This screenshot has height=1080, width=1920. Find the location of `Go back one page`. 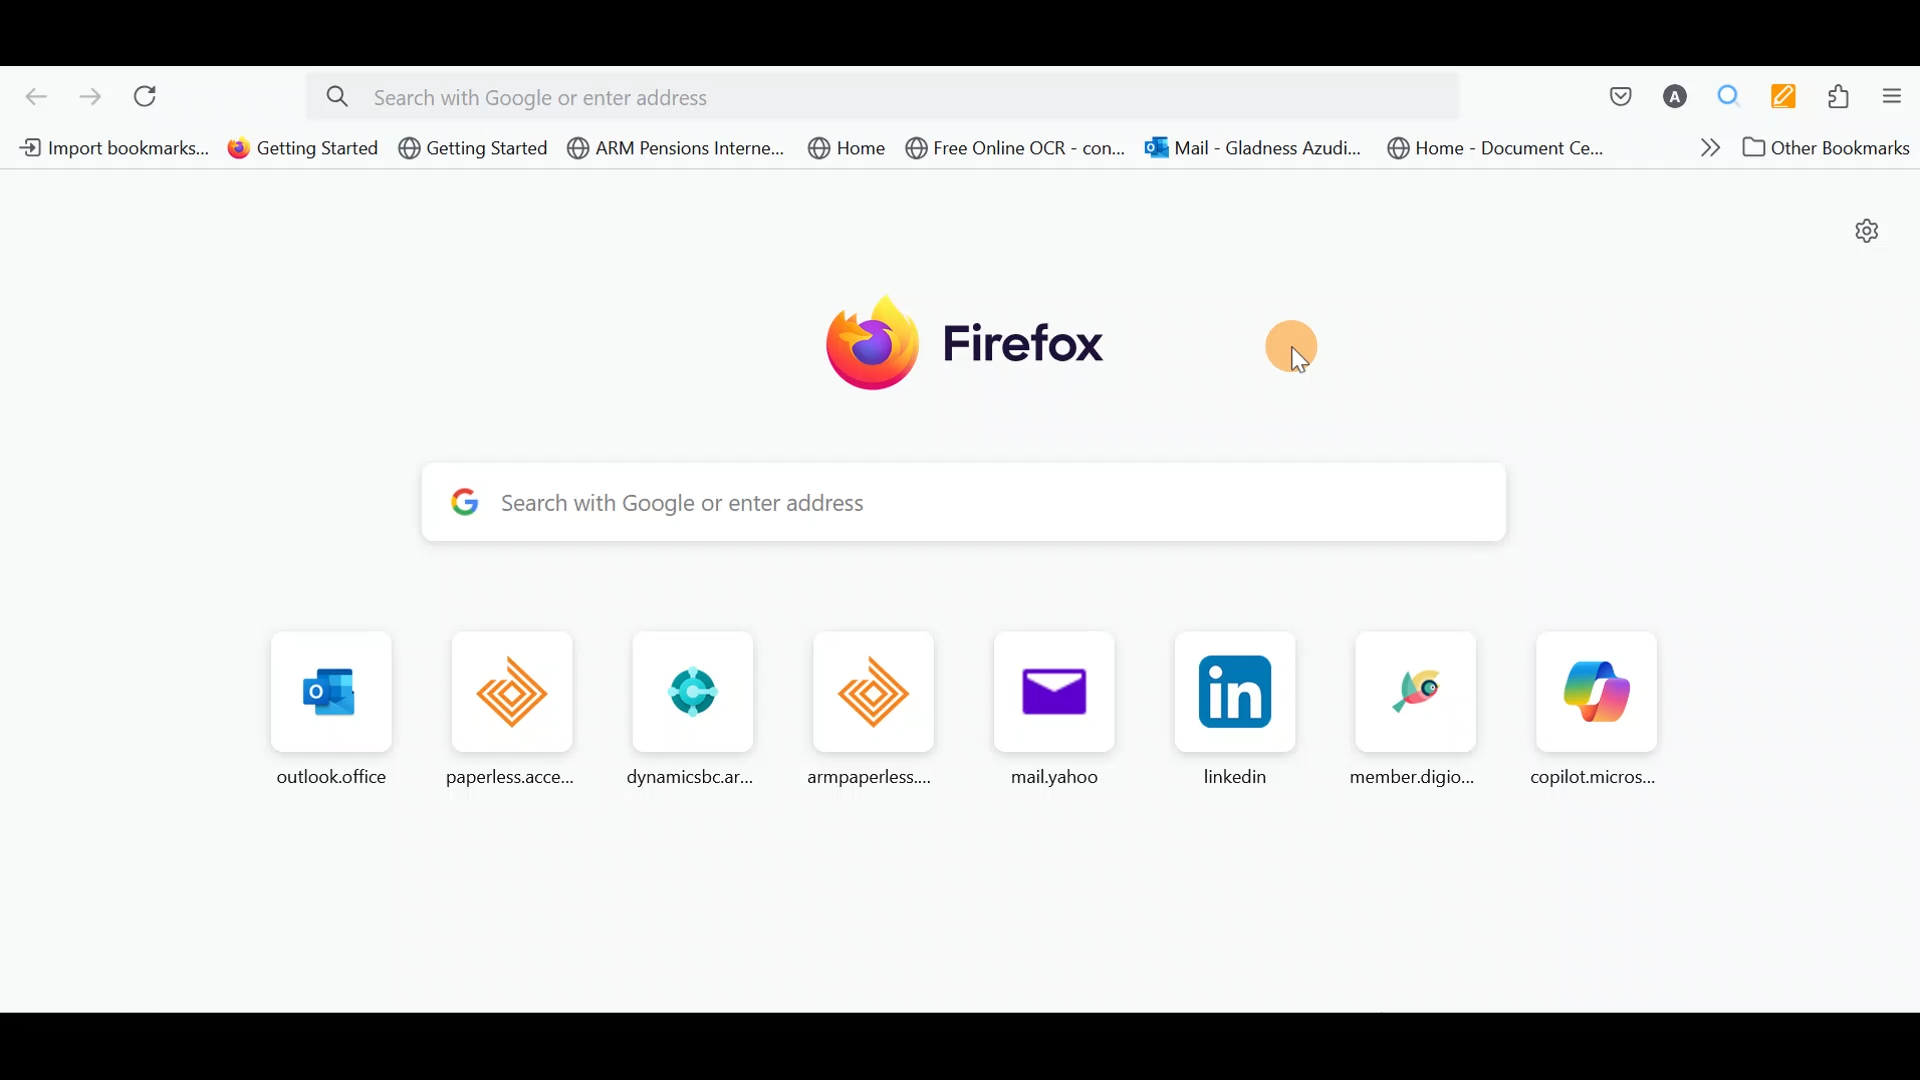

Go back one page is located at coordinates (28, 92).